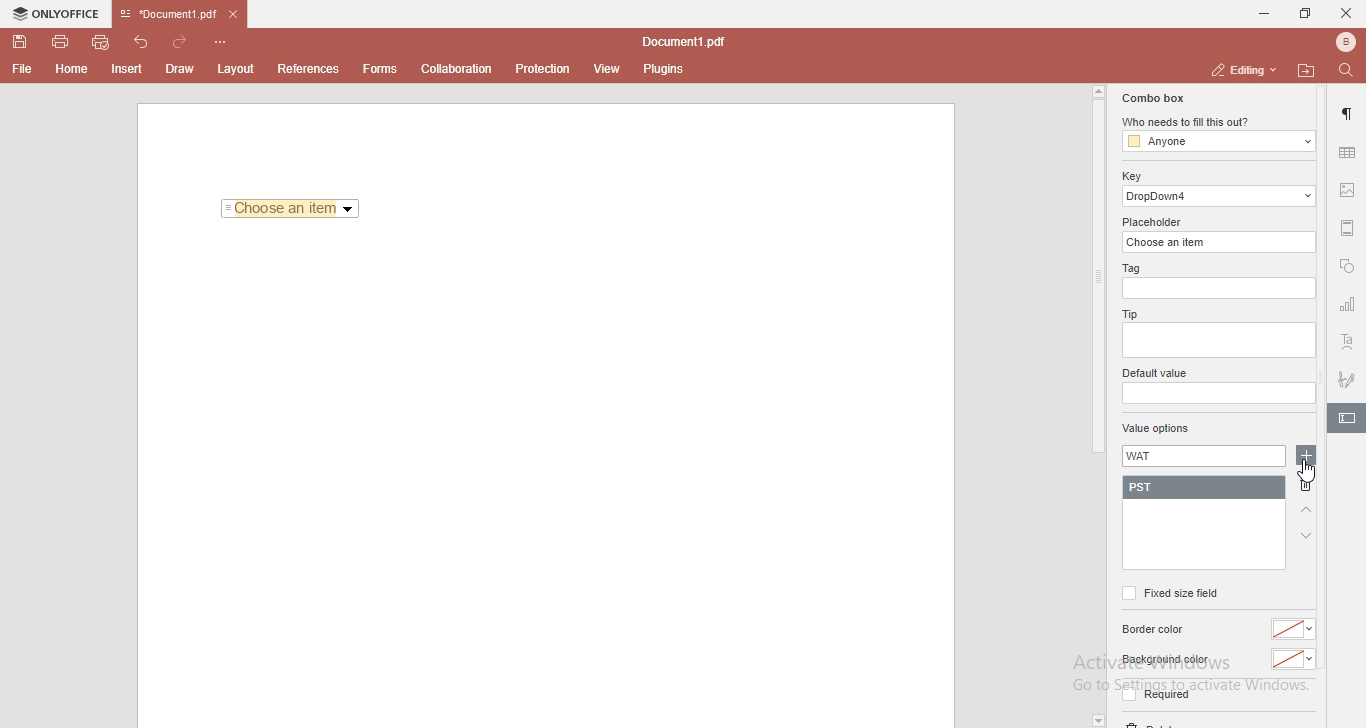  I want to click on color dropdown, so click(1294, 660).